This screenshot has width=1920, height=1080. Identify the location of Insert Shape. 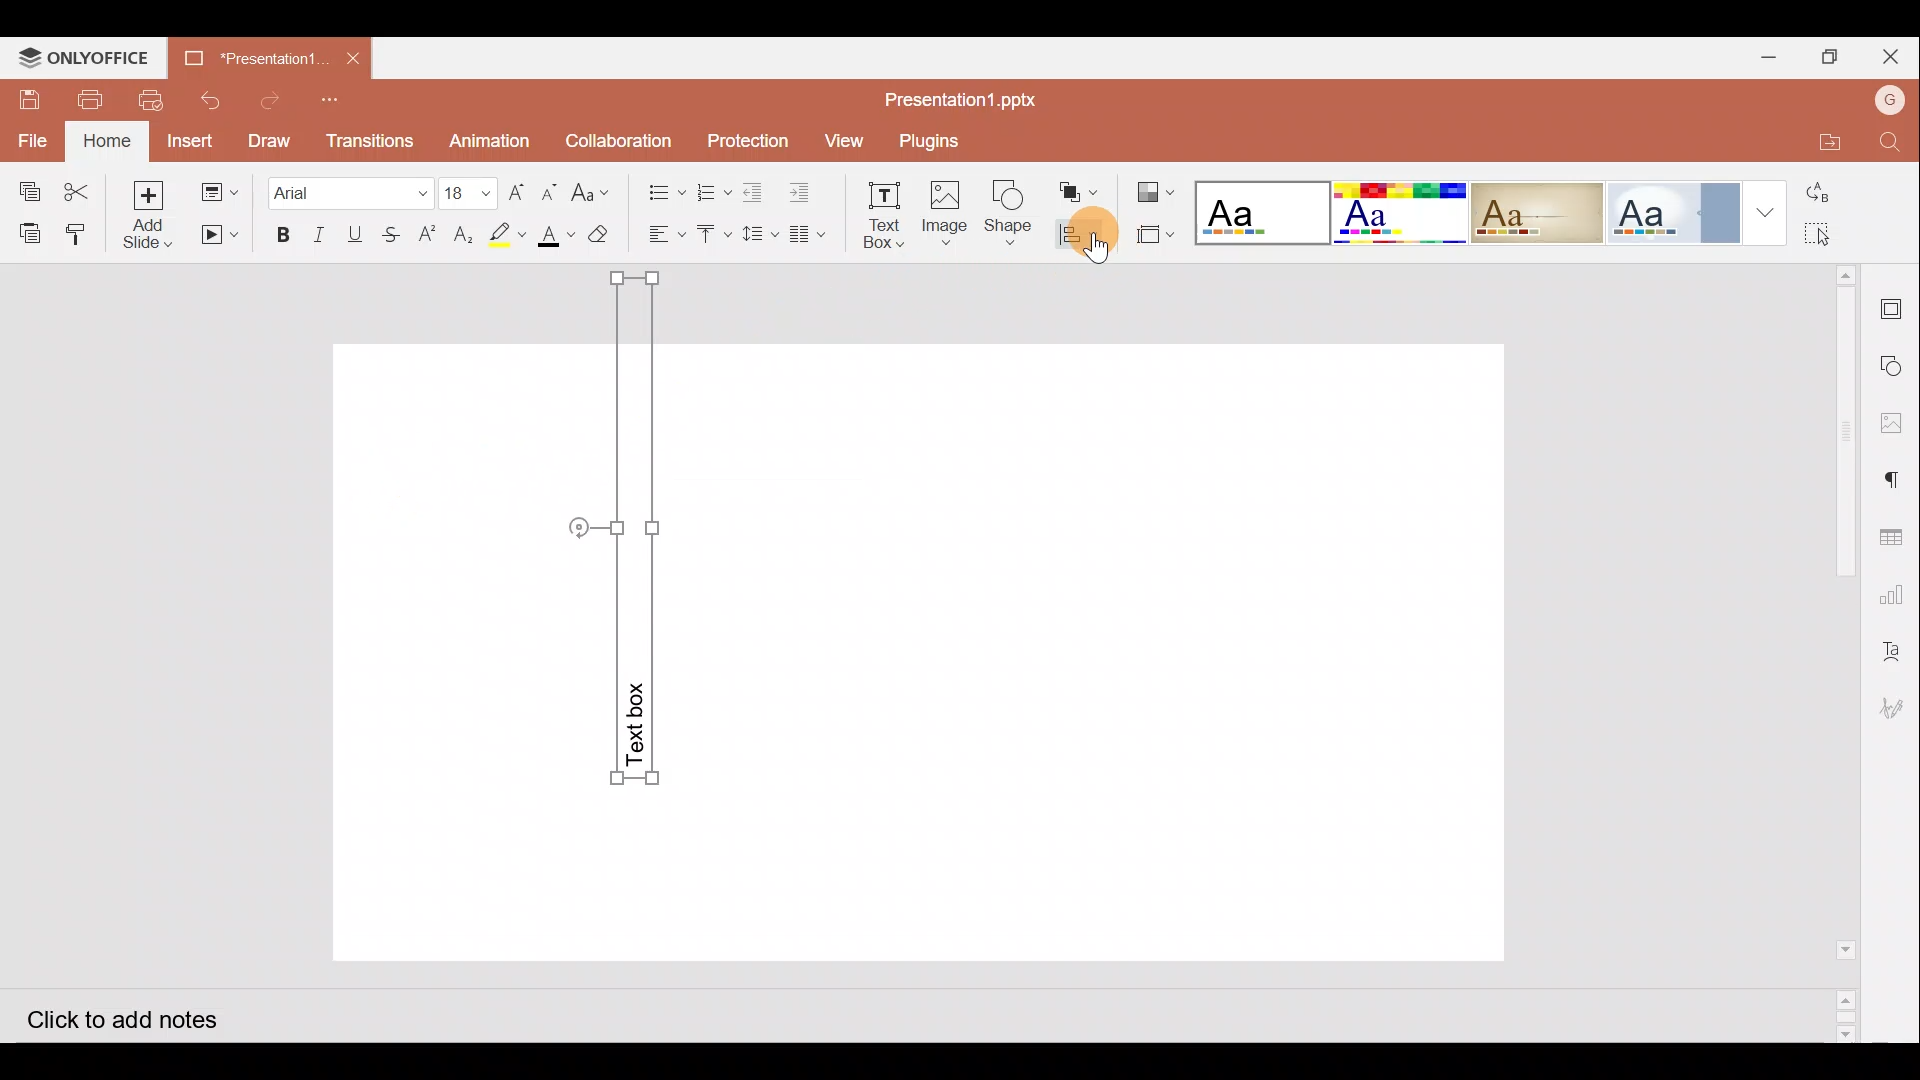
(1008, 213).